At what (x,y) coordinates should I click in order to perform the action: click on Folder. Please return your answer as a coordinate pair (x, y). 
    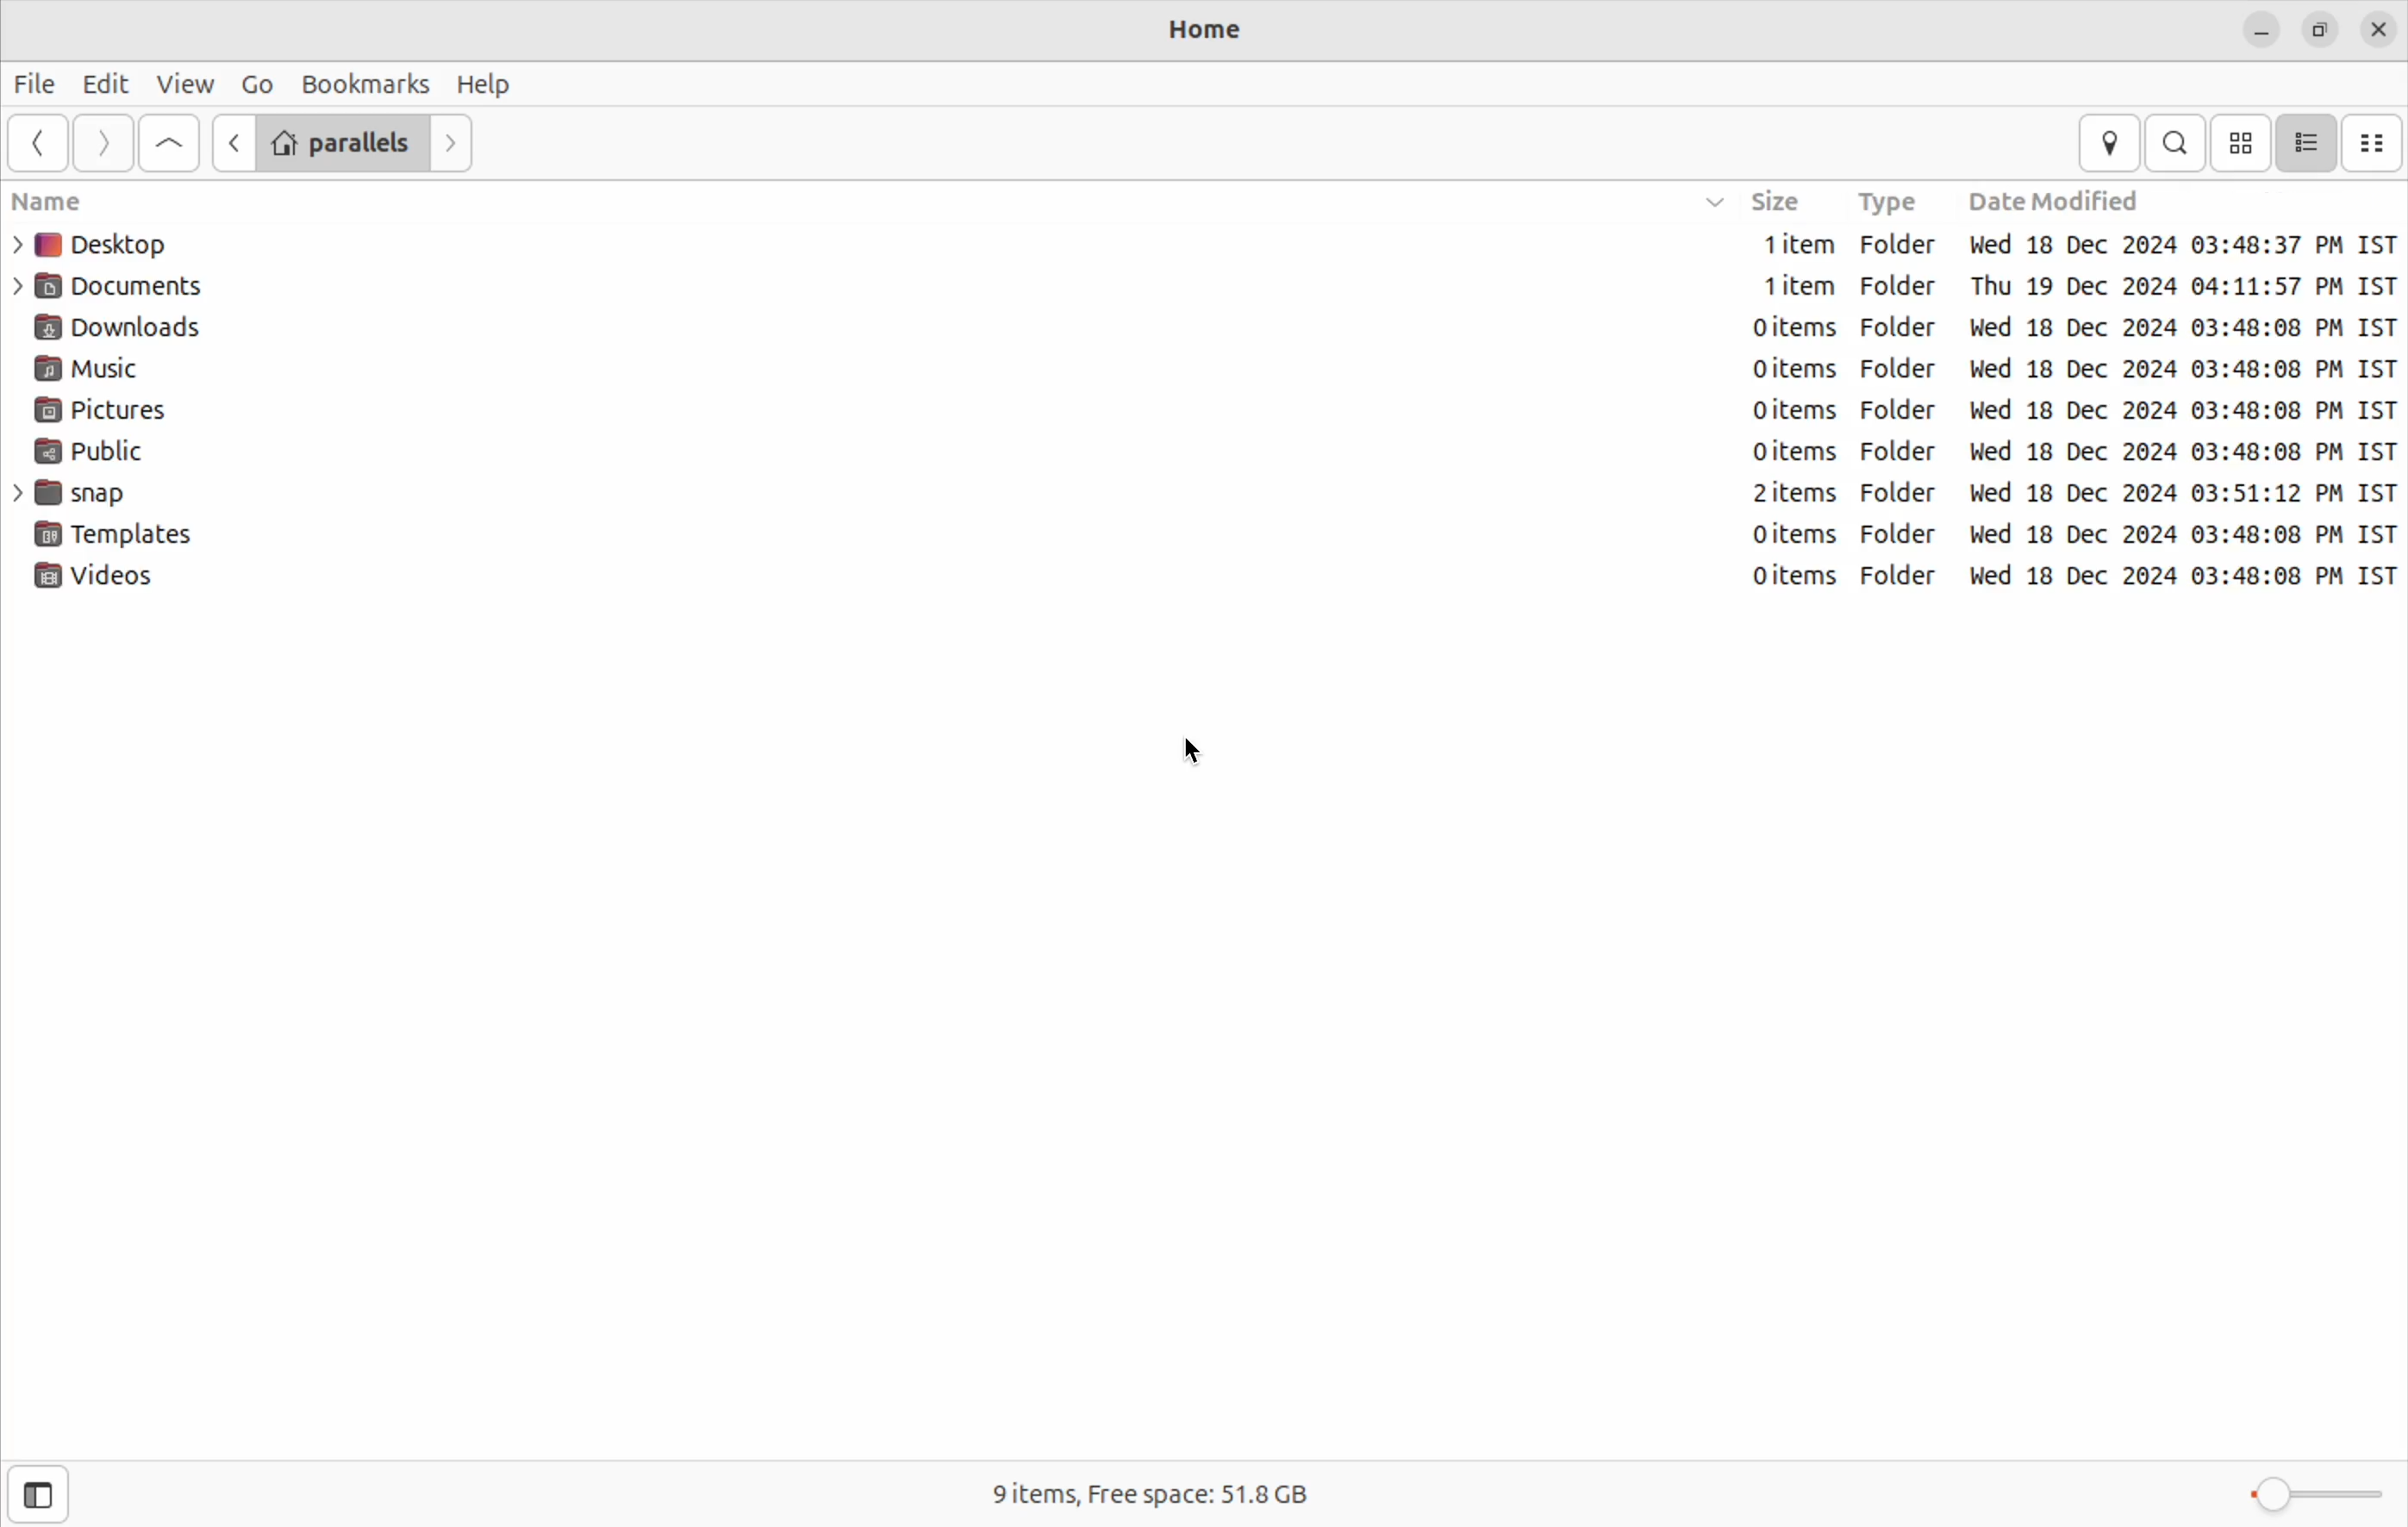
    Looking at the image, I should click on (1901, 490).